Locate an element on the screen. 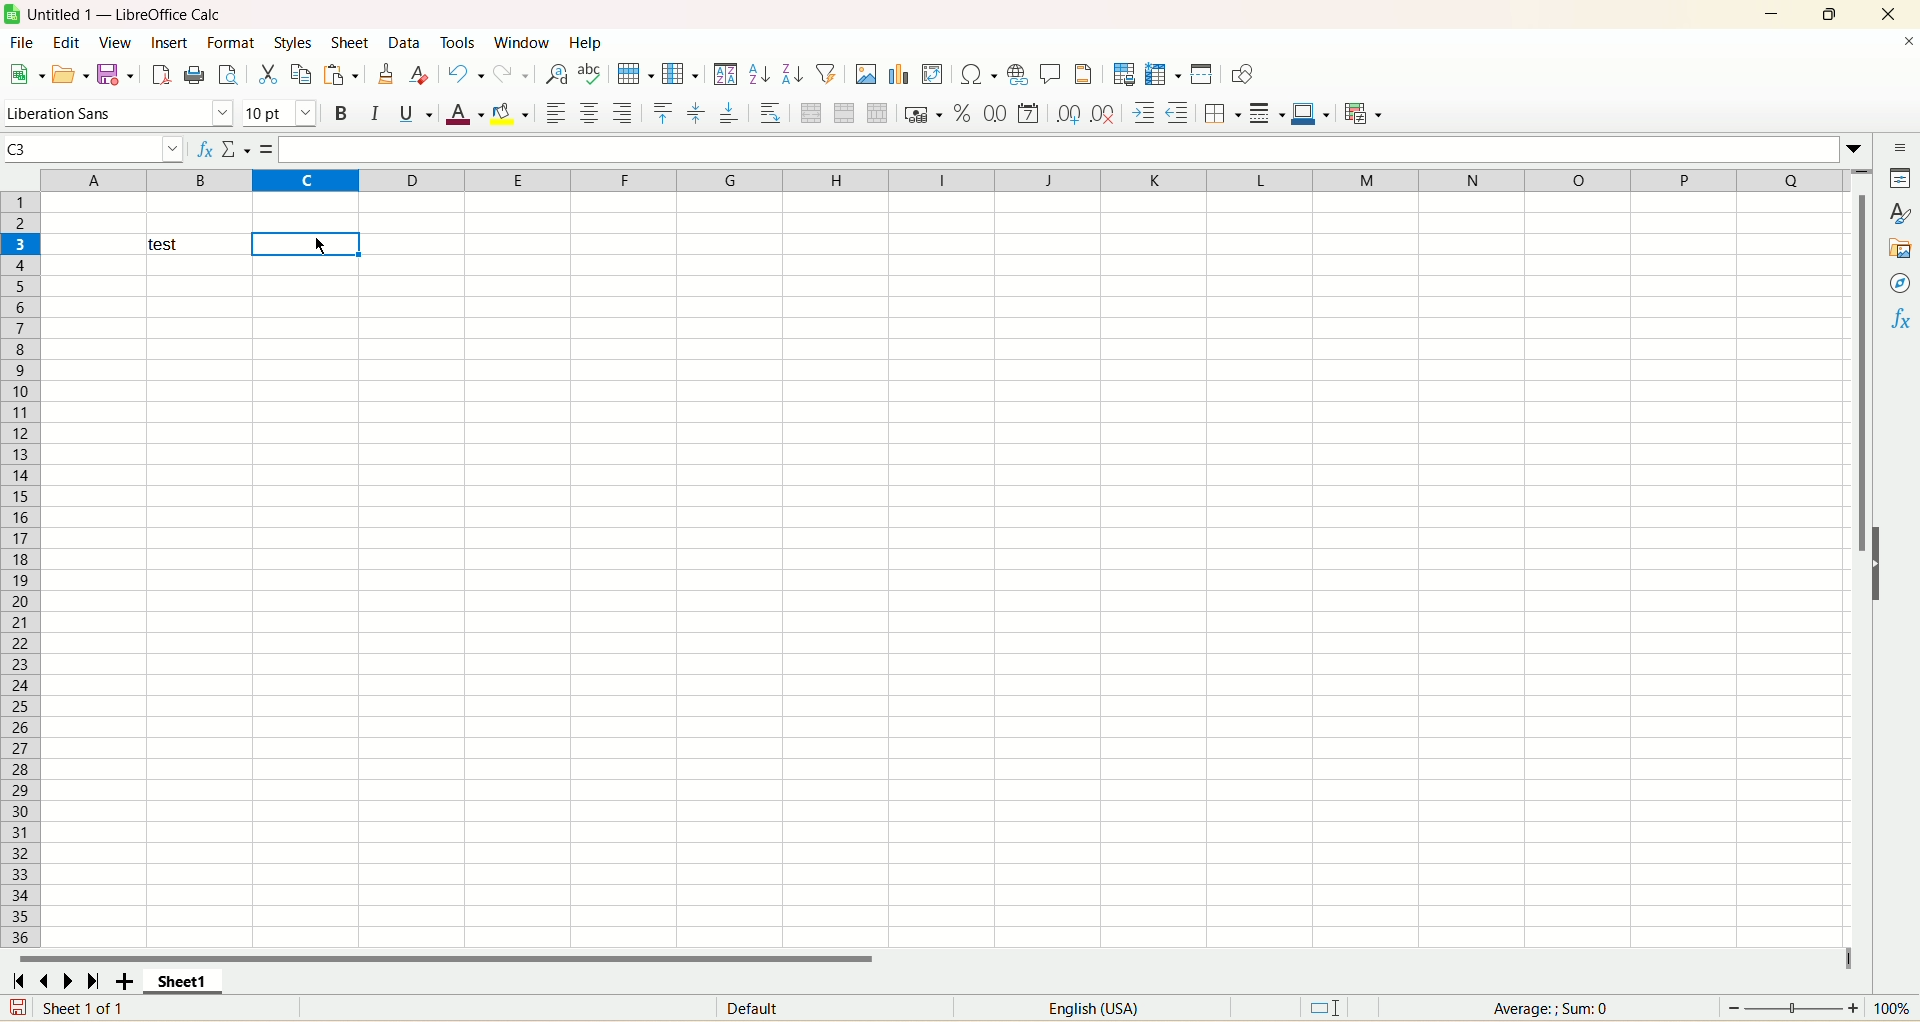 The image size is (1920, 1022). center vertically is located at coordinates (696, 113).